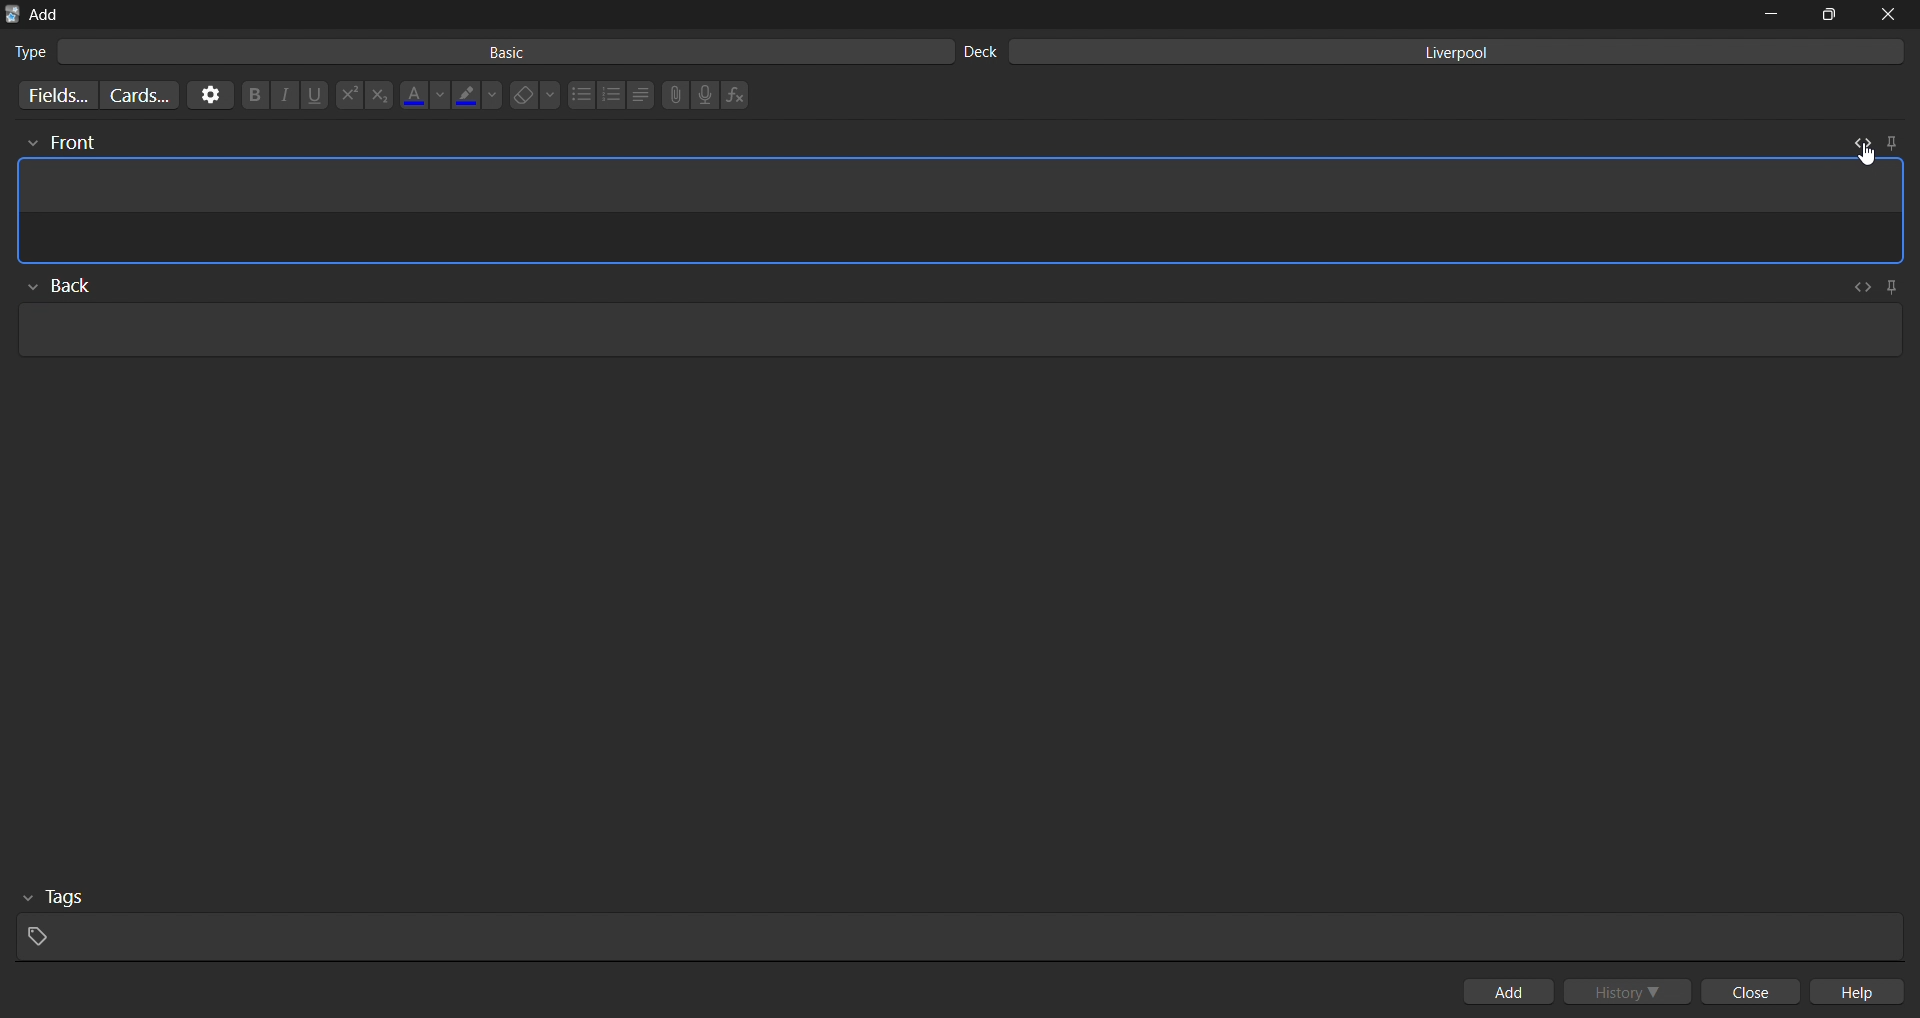  Describe the element at coordinates (962, 239) in the screenshot. I see `html editor` at that location.